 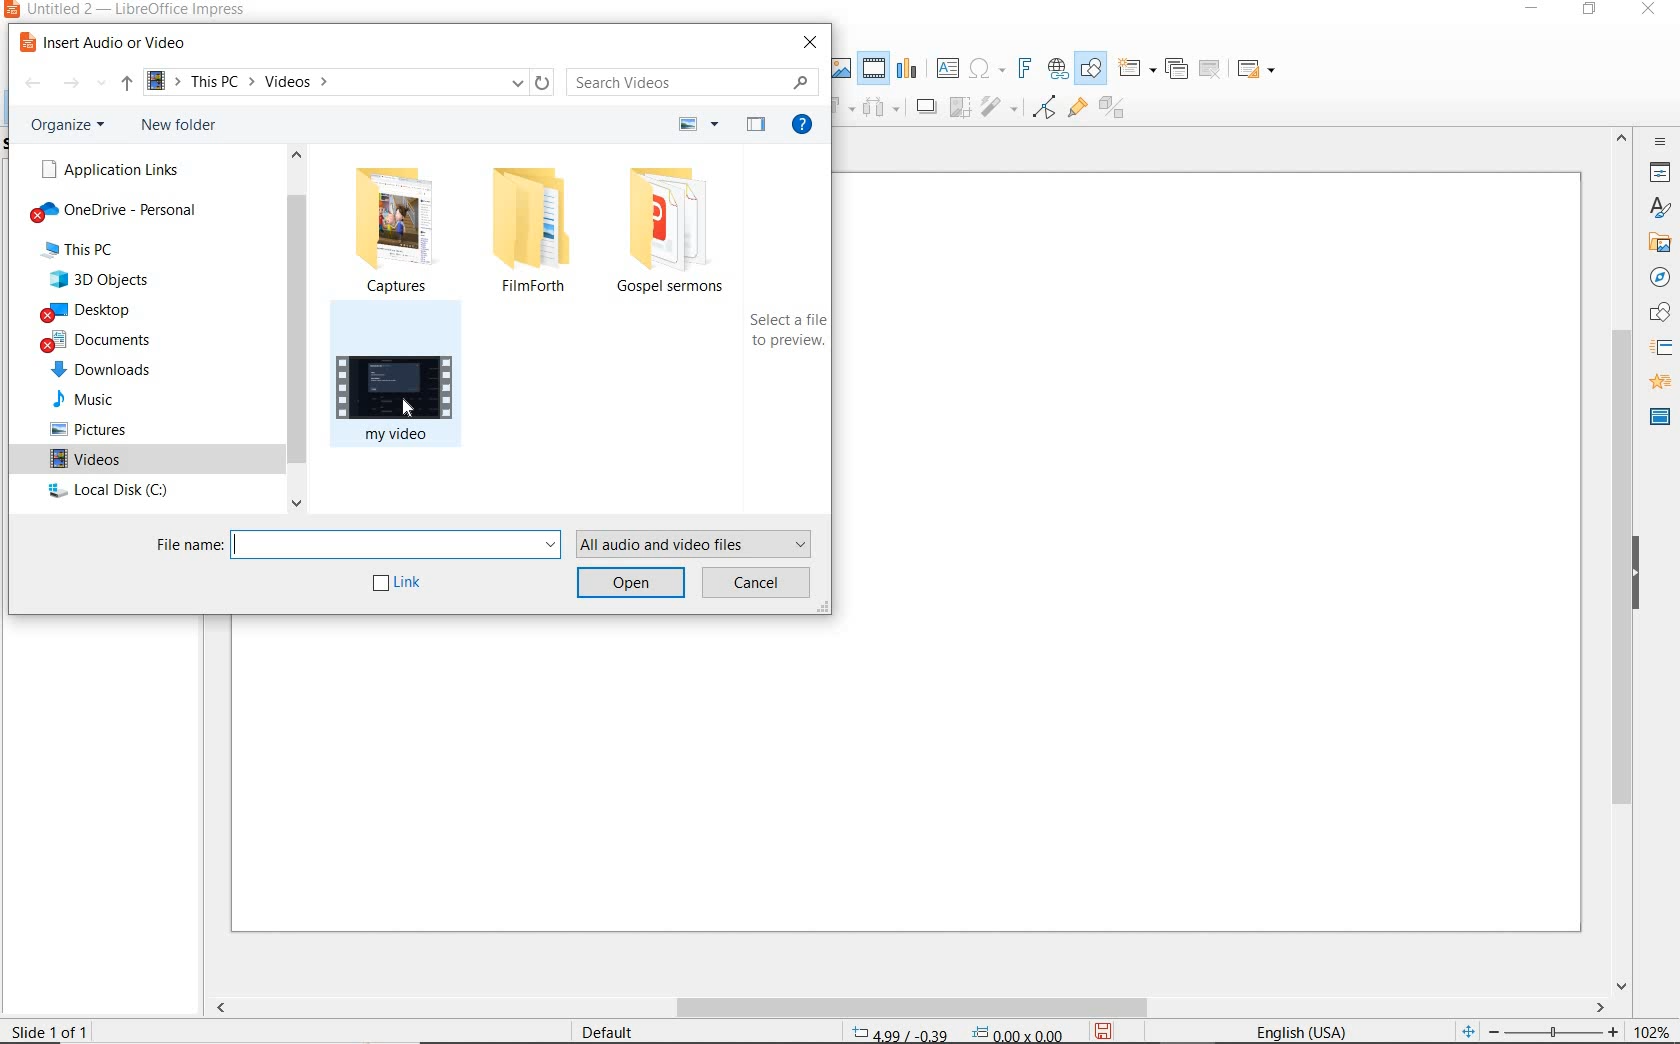 What do you see at coordinates (112, 168) in the screenshot?
I see `APPLICATION LINKS` at bounding box center [112, 168].